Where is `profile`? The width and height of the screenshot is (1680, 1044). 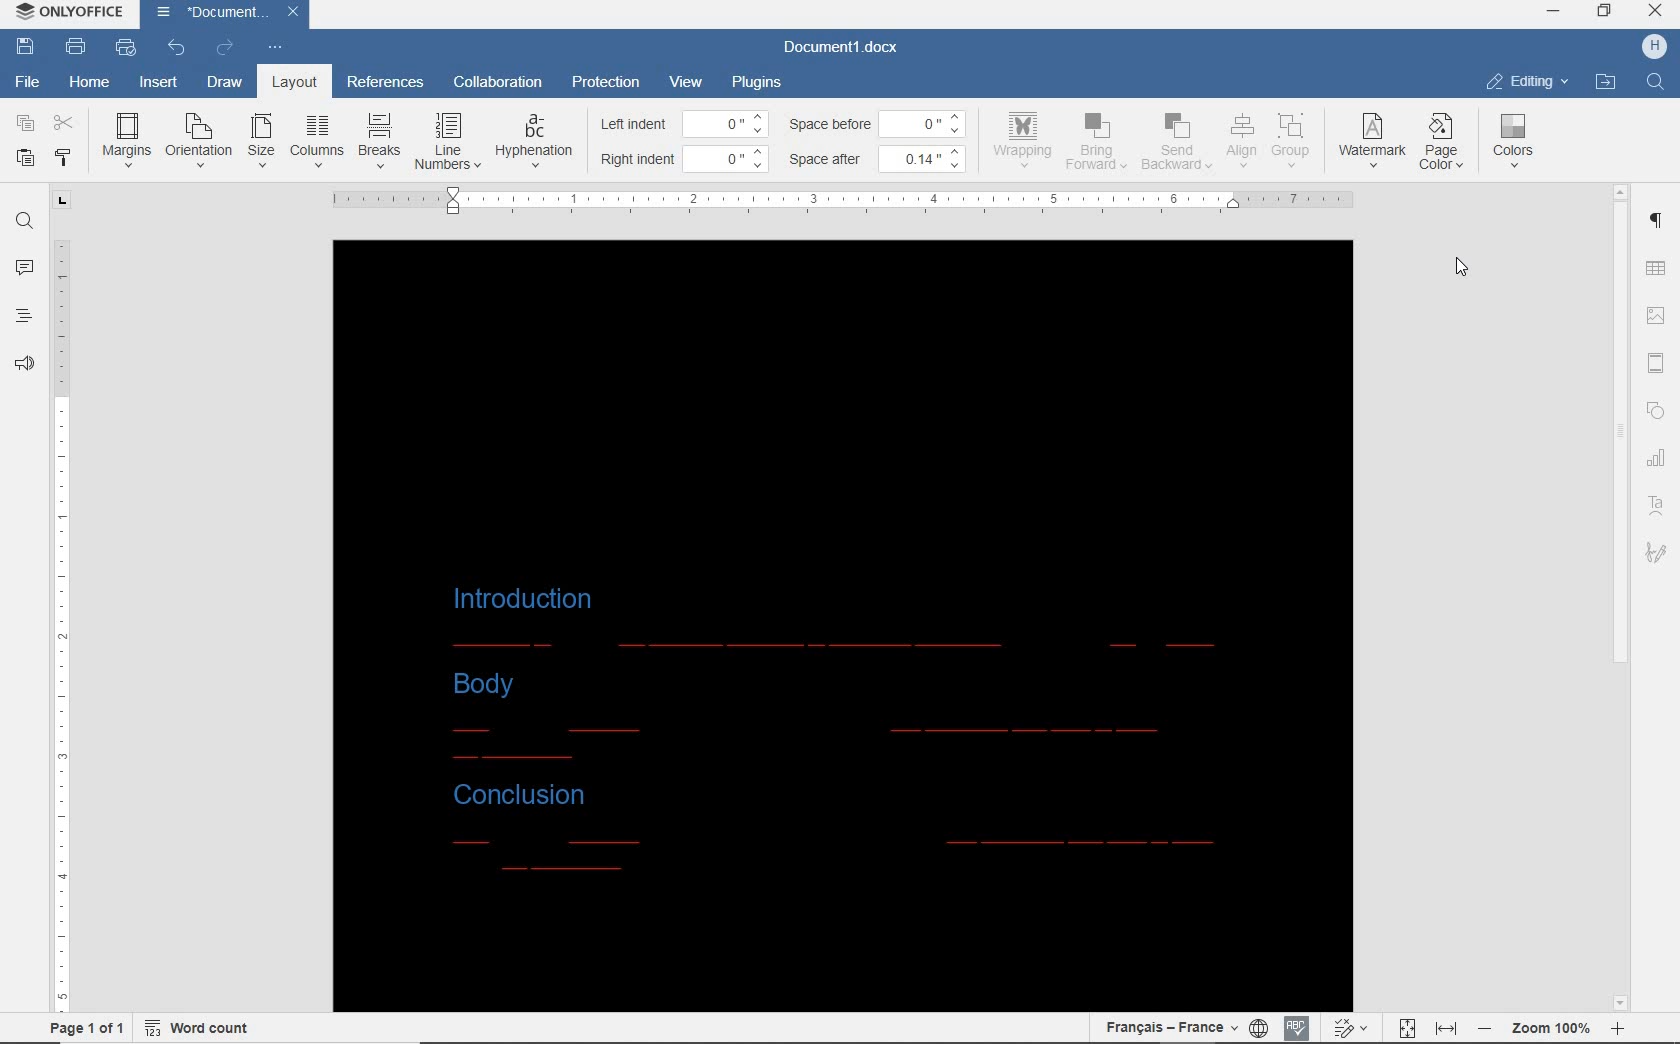
profile is located at coordinates (1645, 46).